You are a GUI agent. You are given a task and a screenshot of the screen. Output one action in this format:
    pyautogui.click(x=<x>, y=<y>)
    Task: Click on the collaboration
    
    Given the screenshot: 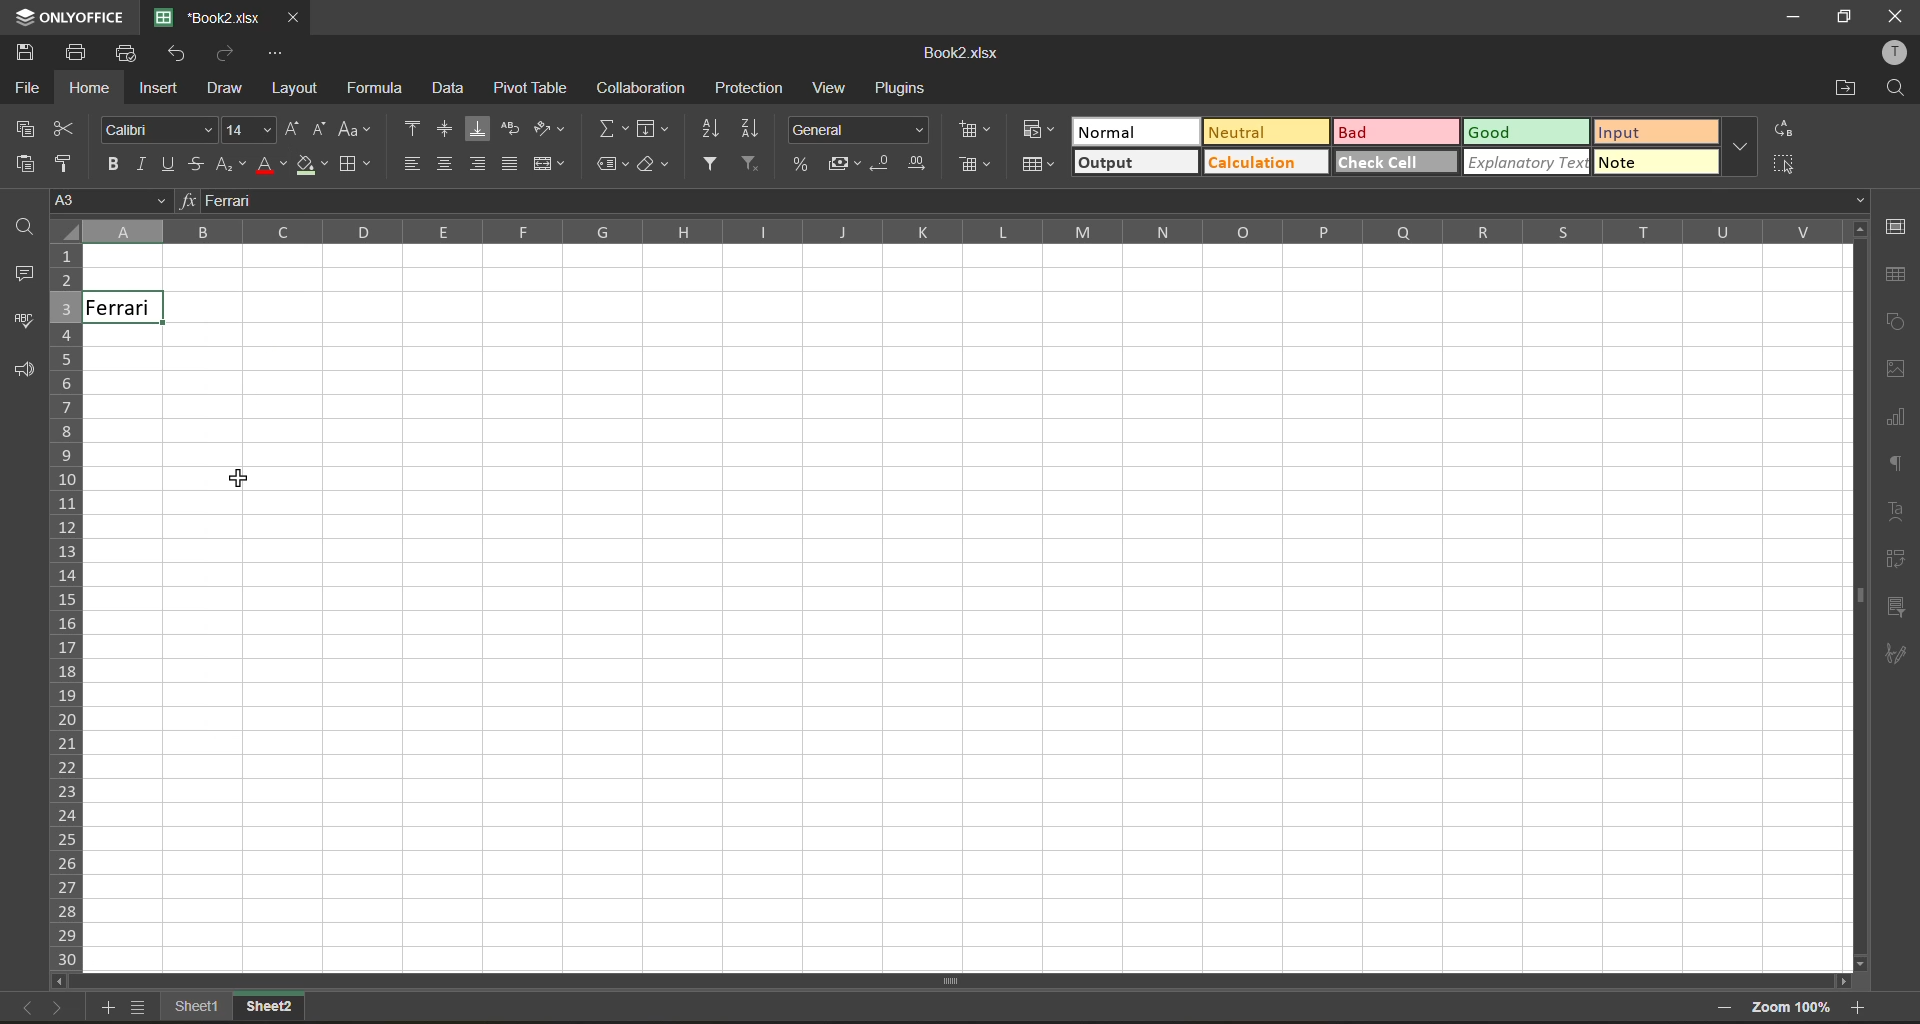 What is the action you would take?
    pyautogui.click(x=639, y=89)
    